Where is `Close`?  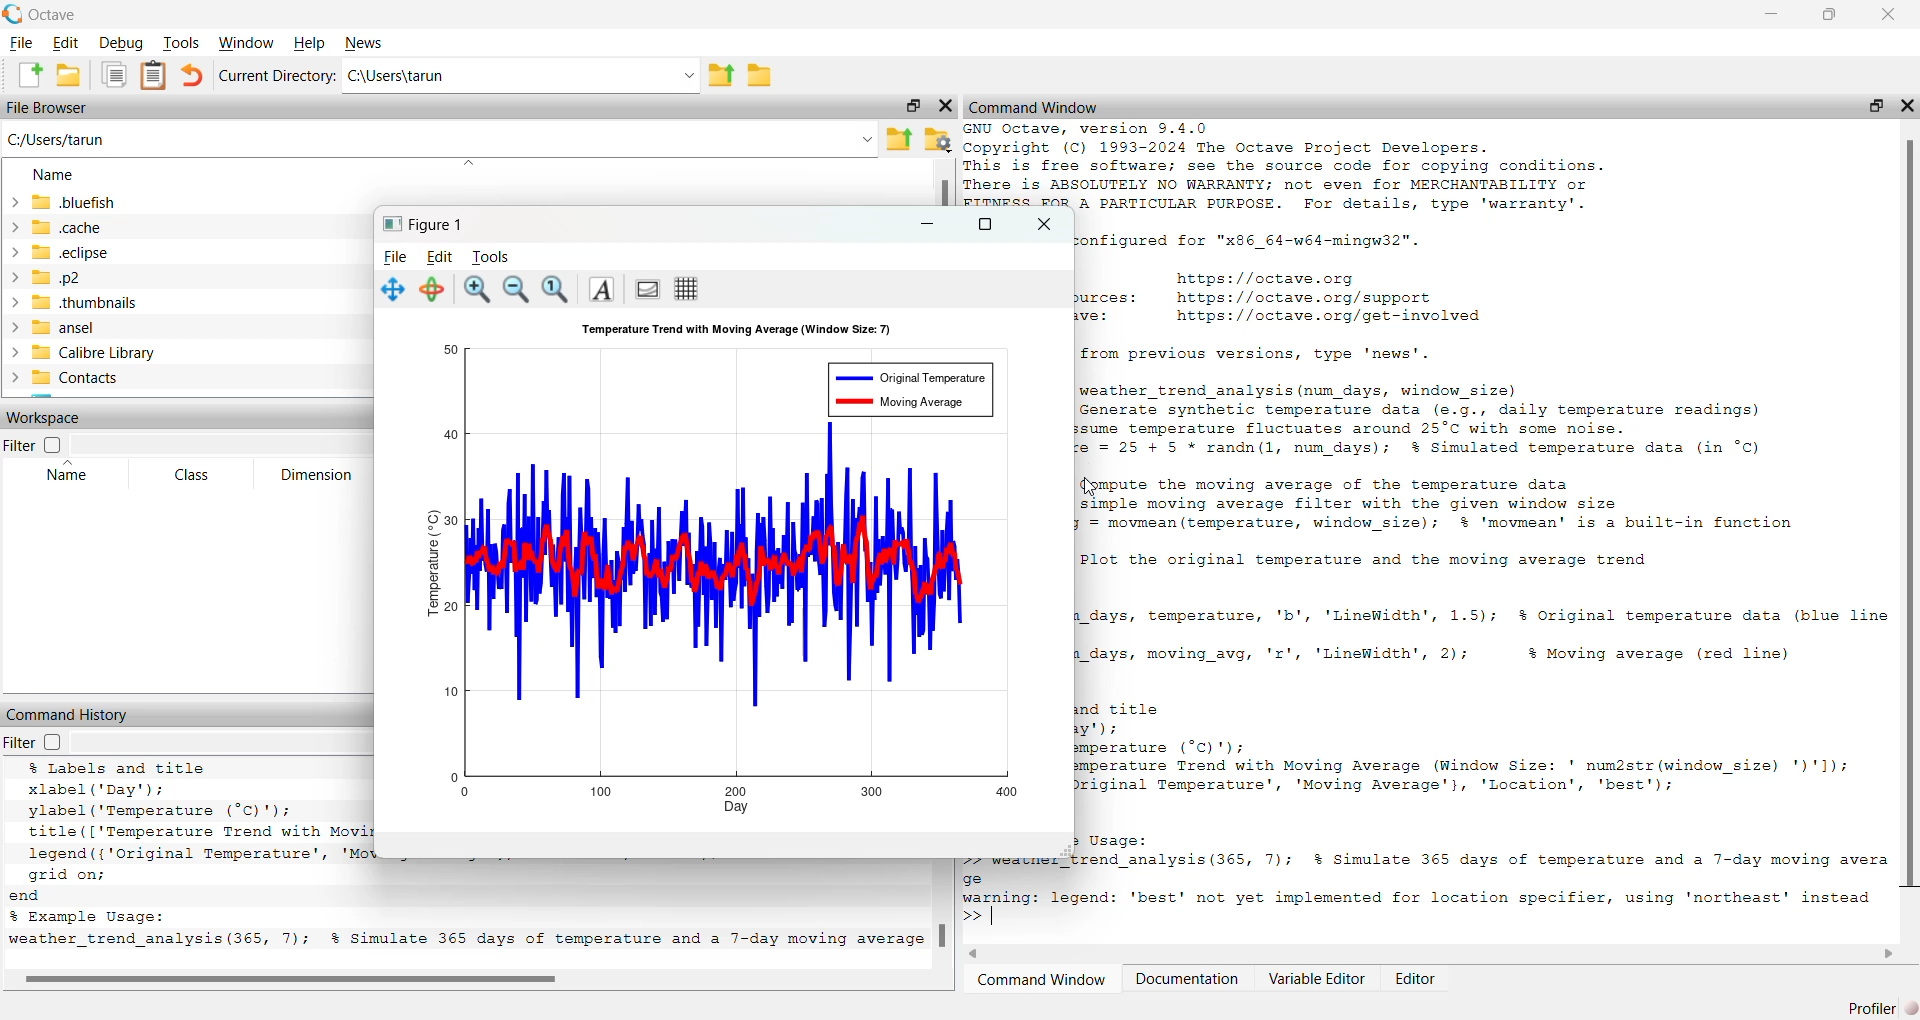 Close is located at coordinates (1047, 226).